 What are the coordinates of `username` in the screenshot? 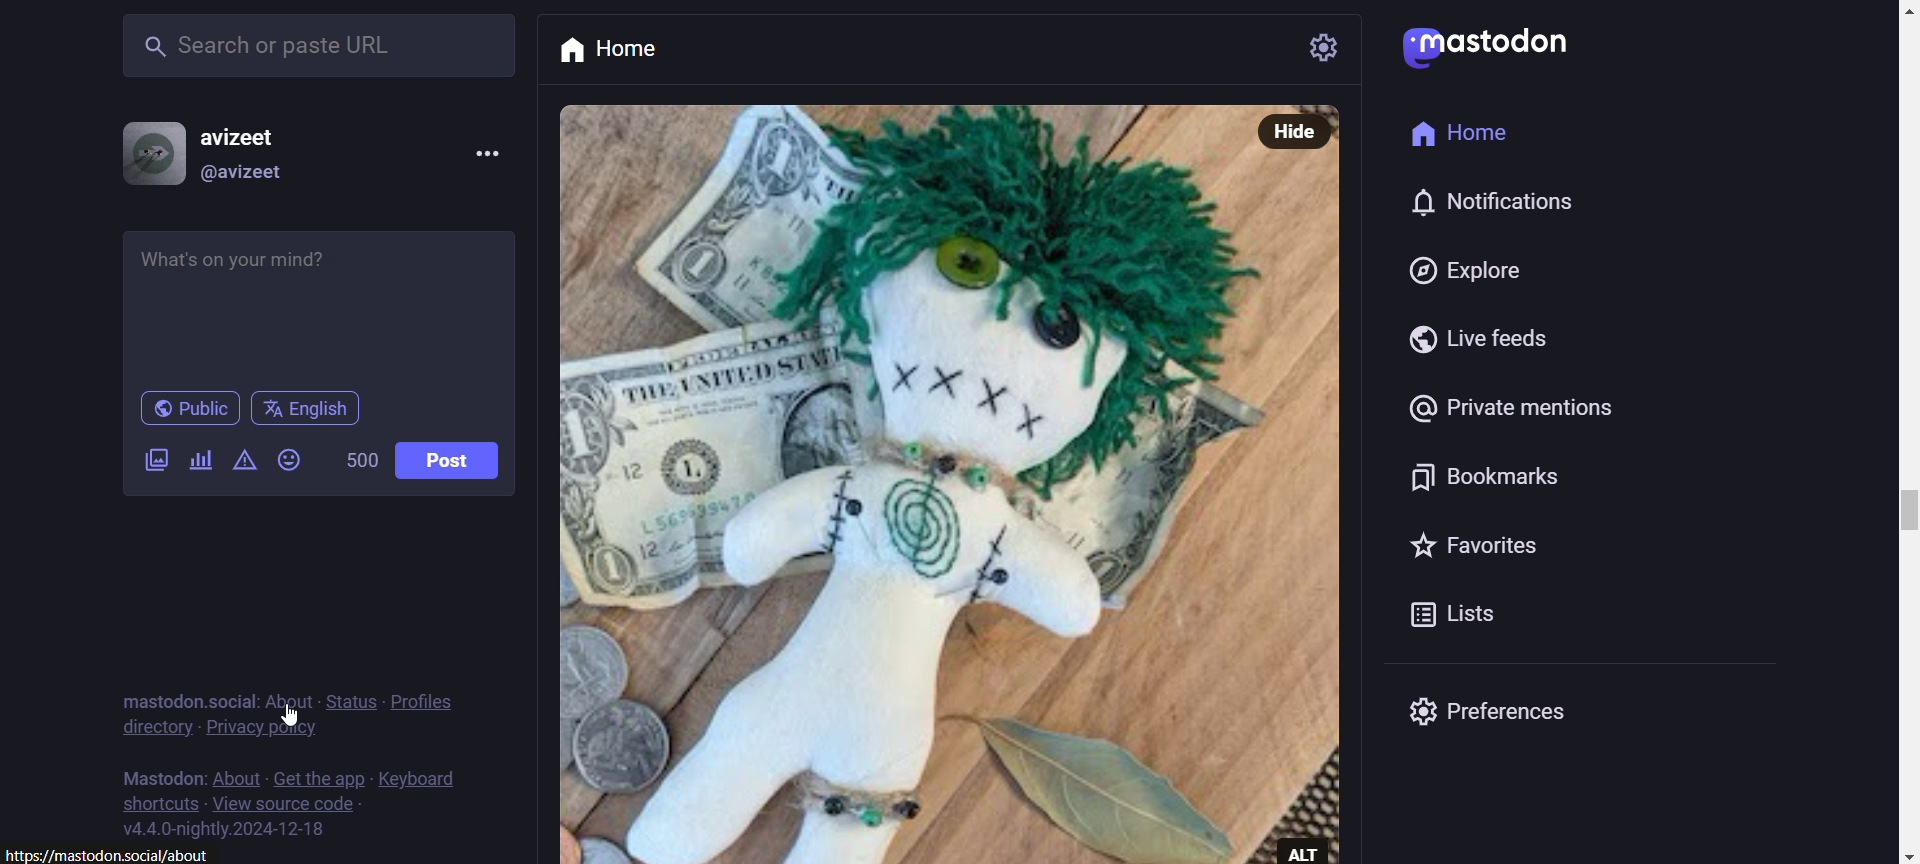 It's located at (250, 131).